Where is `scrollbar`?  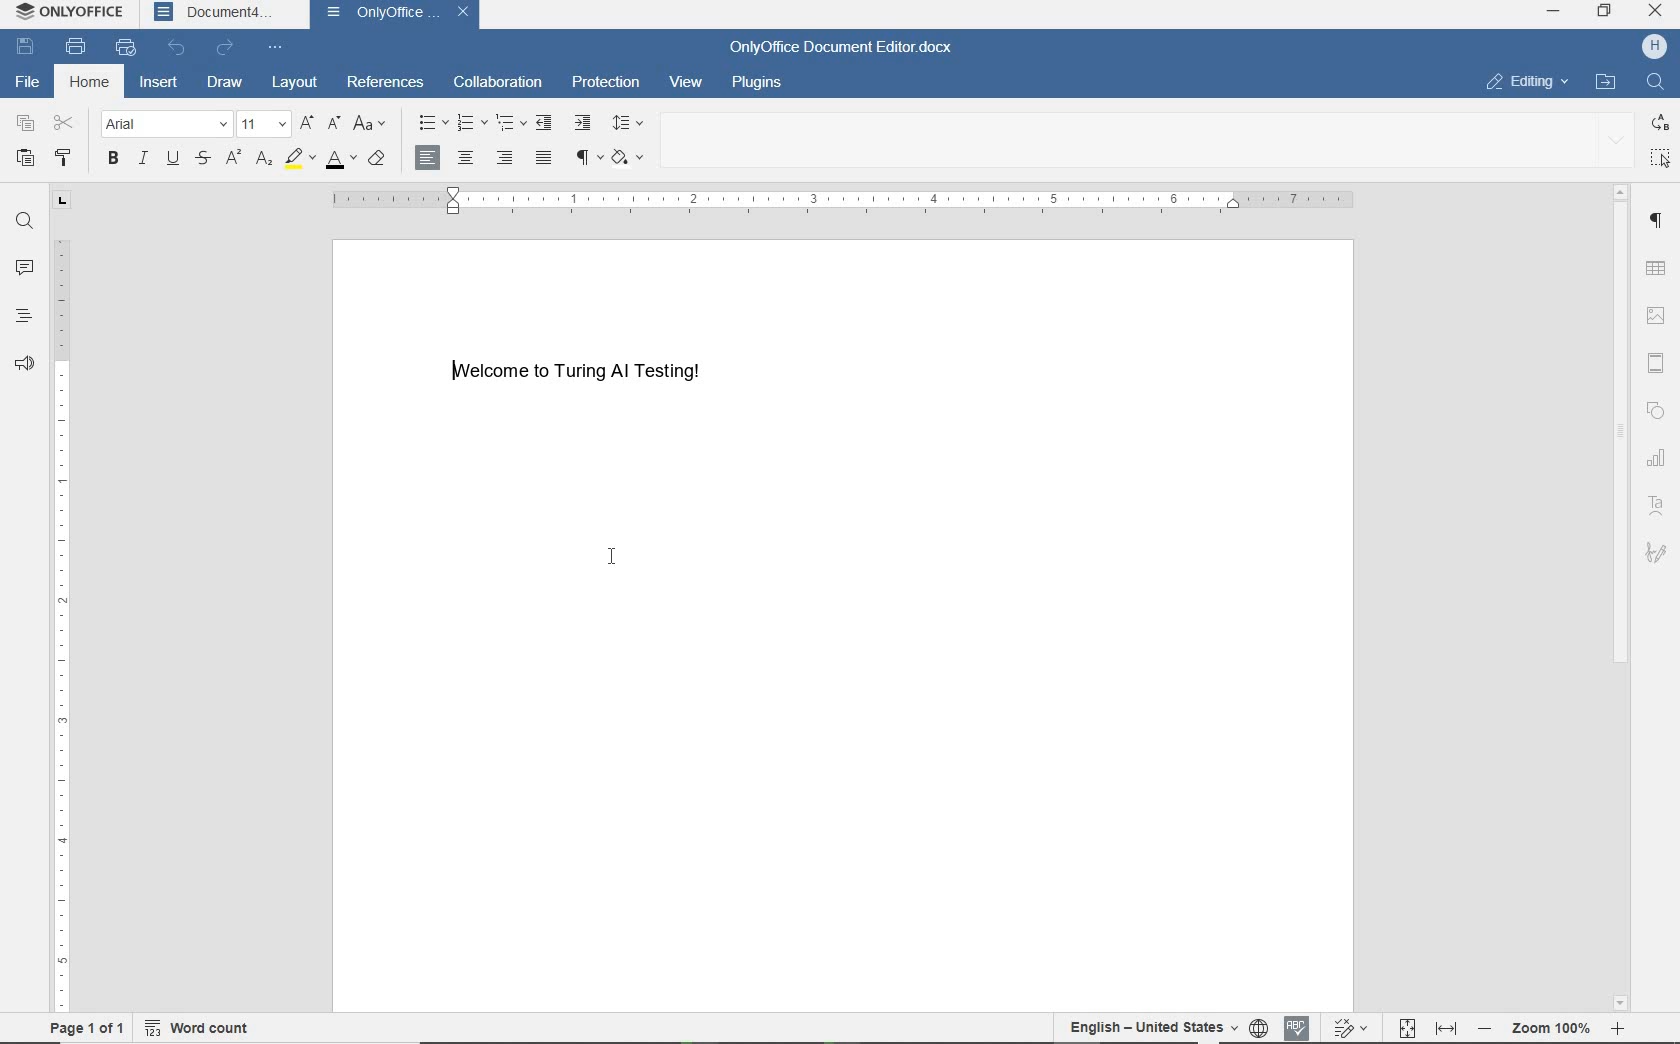
scrollbar is located at coordinates (1624, 428).